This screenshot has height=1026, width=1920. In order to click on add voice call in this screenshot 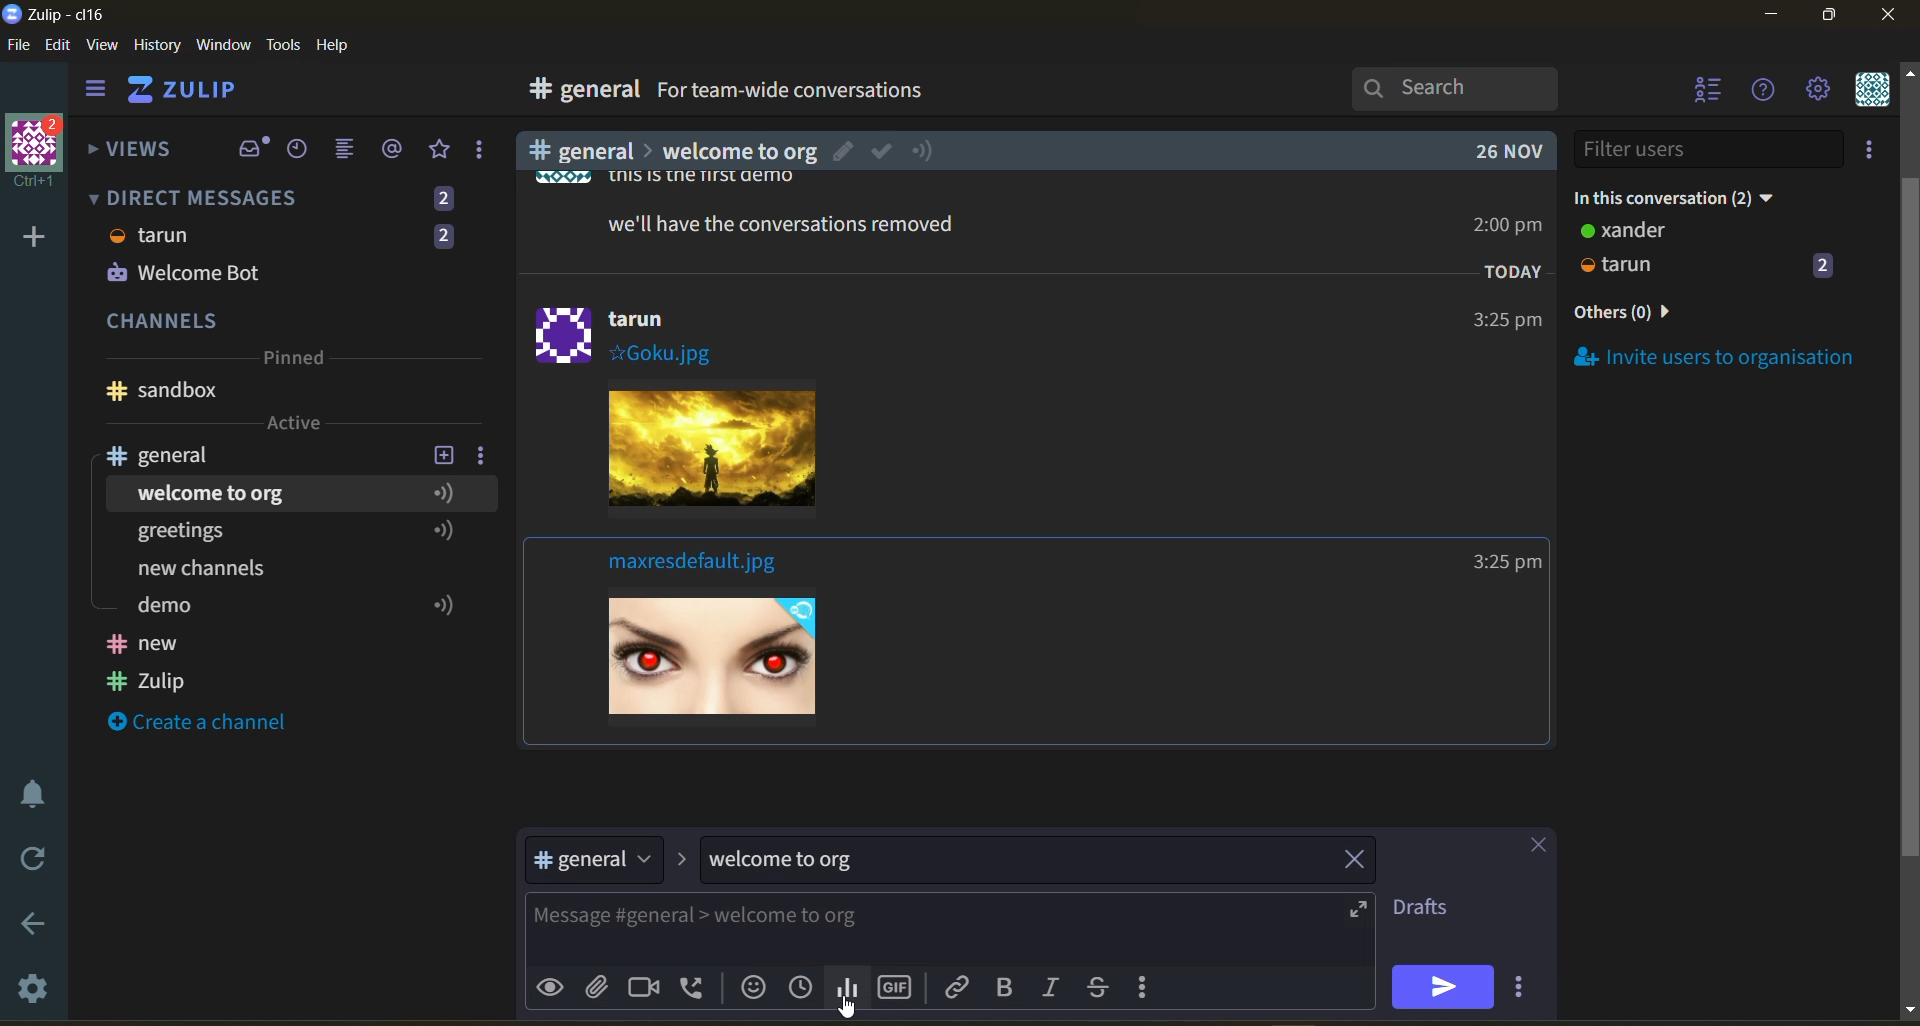, I will do `click(694, 986)`.